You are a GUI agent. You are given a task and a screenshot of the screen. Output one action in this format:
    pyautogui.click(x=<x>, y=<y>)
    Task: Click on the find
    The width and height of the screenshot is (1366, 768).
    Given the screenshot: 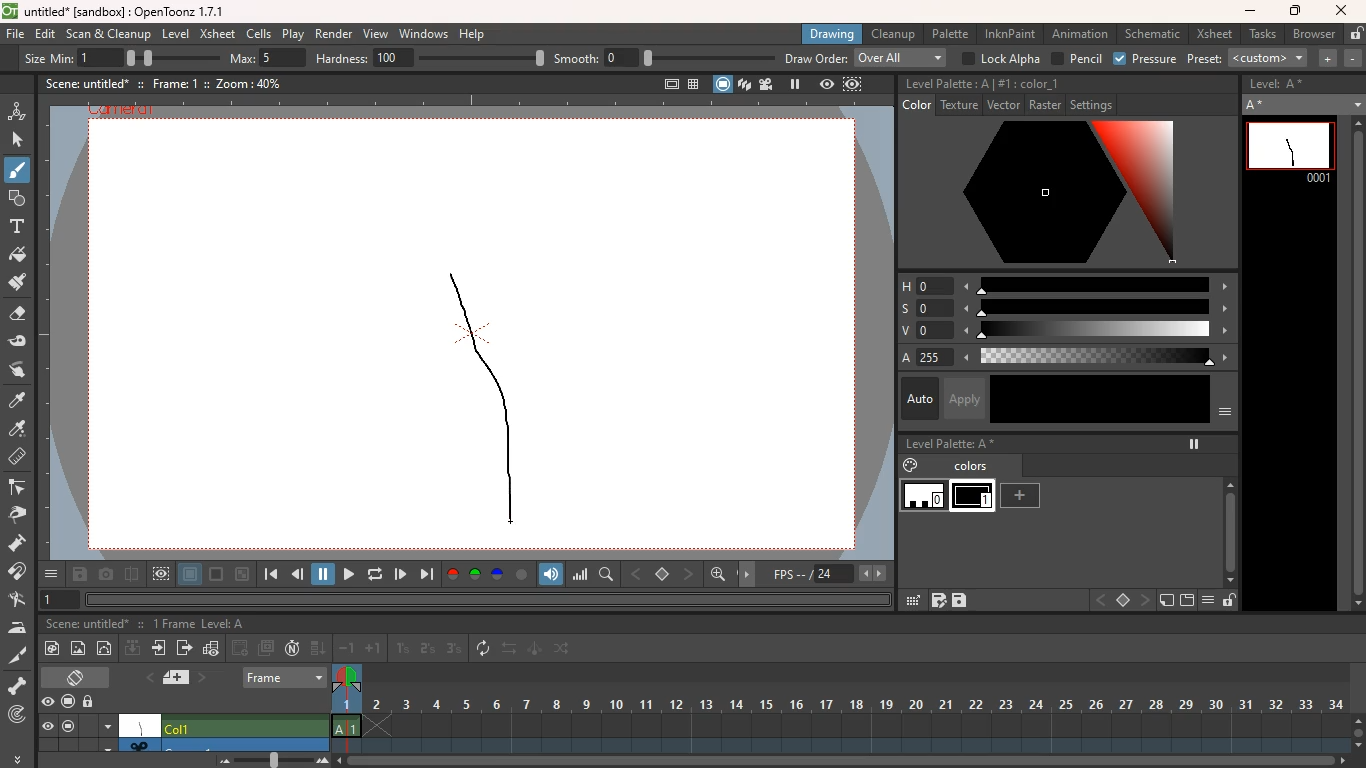 What is the action you would take?
    pyautogui.click(x=720, y=577)
    